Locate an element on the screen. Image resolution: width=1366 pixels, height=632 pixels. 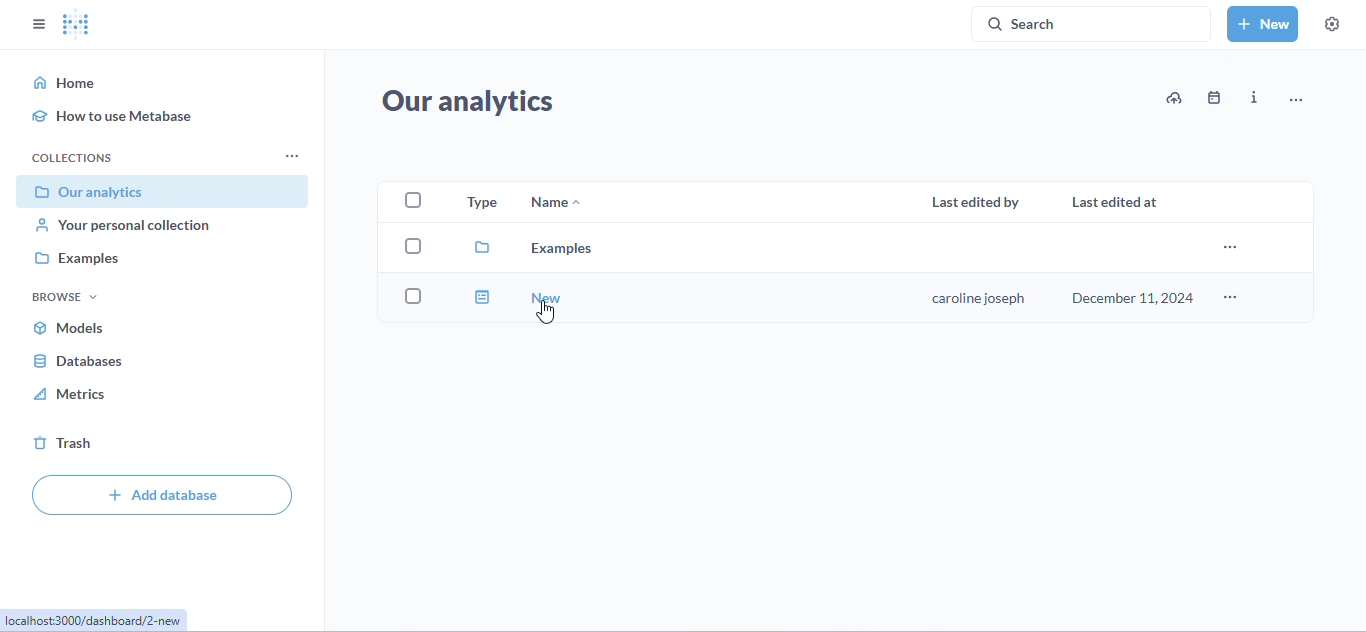
user is located at coordinates (978, 299).